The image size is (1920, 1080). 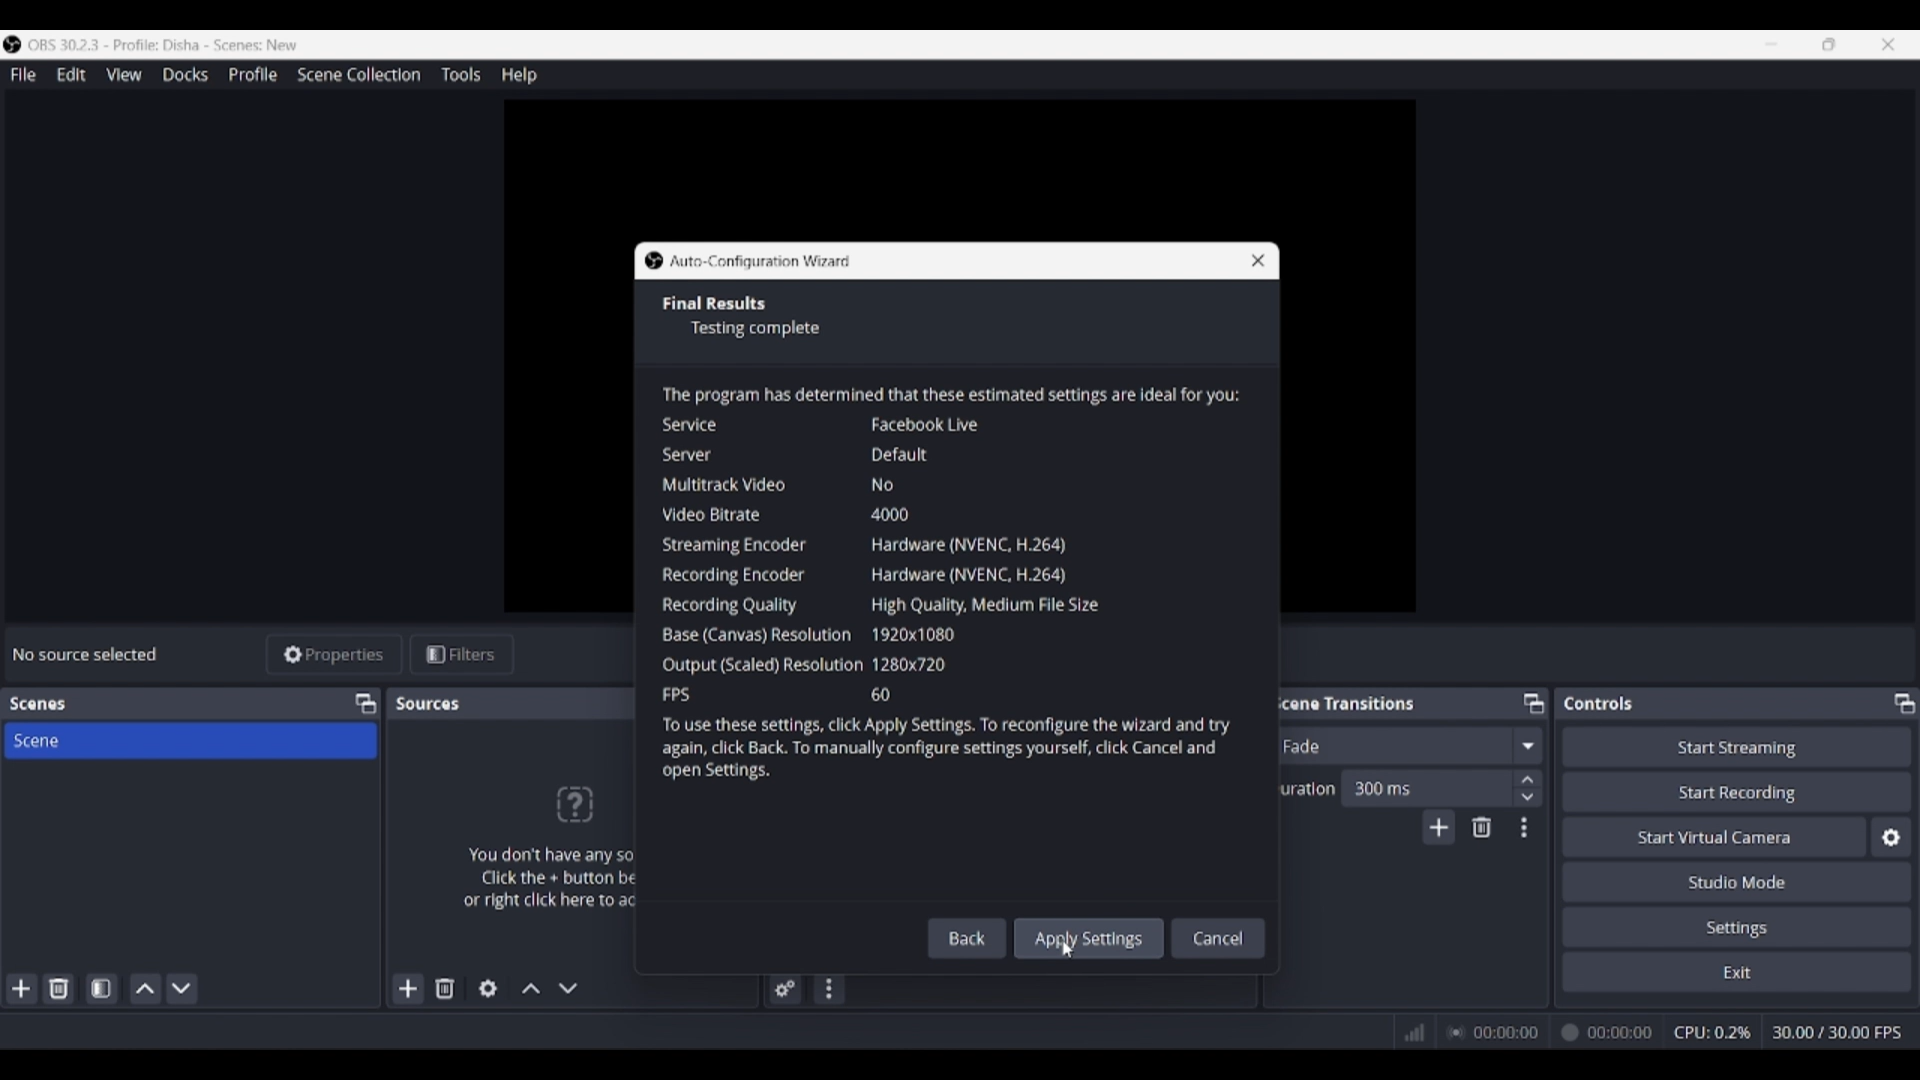 What do you see at coordinates (1771, 44) in the screenshot?
I see `Minimize` at bounding box center [1771, 44].